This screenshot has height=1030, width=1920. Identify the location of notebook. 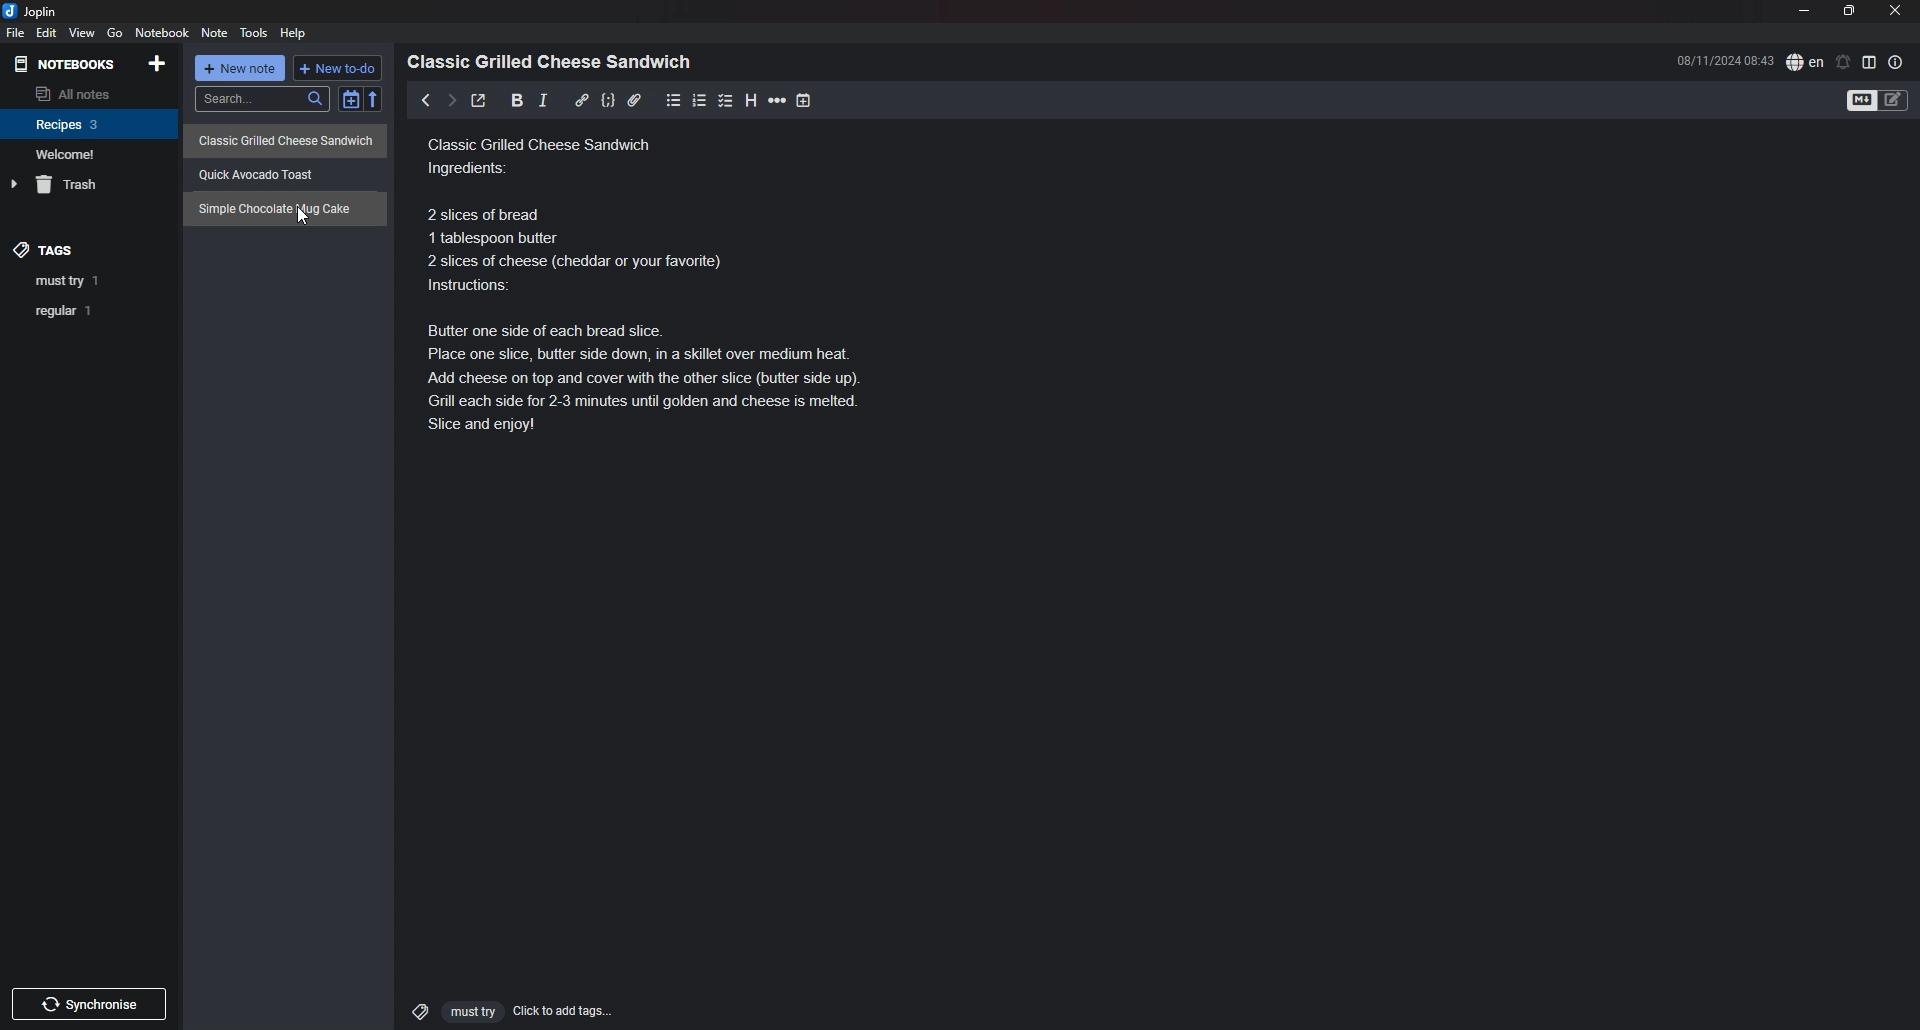
(164, 32).